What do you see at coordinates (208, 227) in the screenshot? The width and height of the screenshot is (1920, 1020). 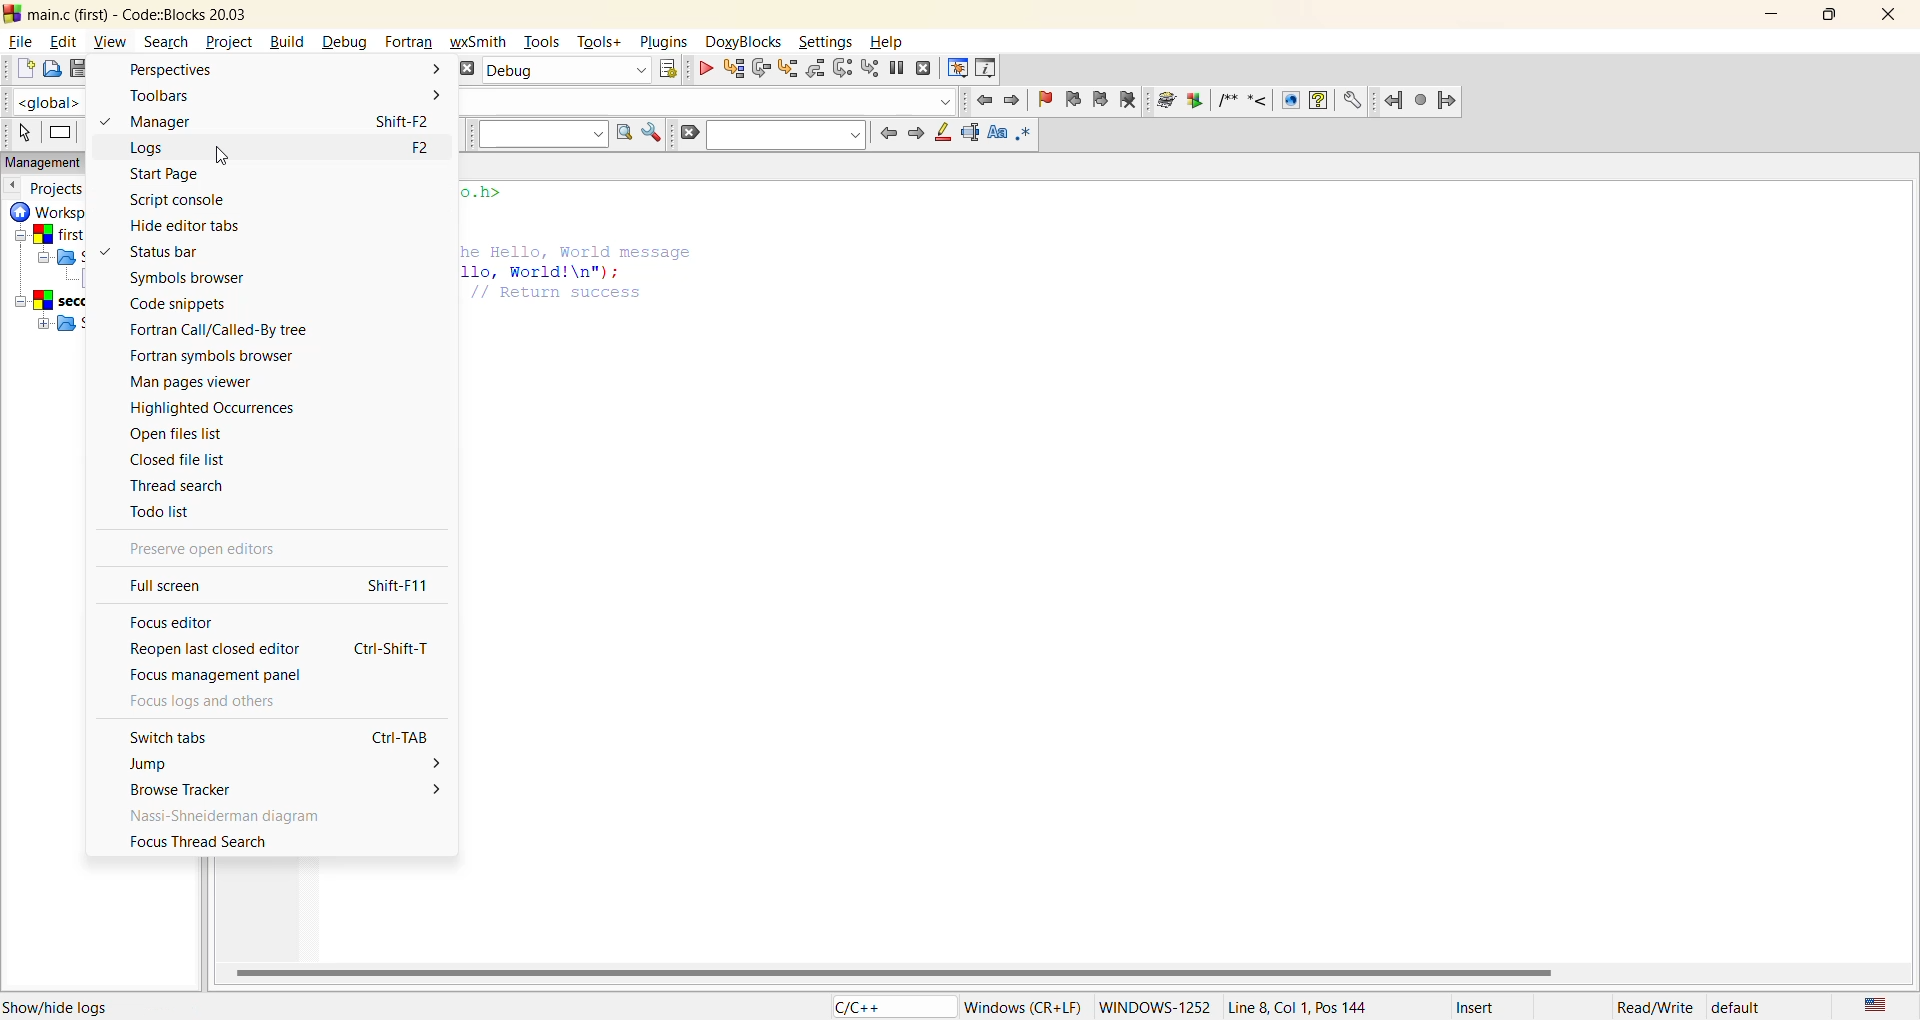 I see `hide editor tabs` at bounding box center [208, 227].